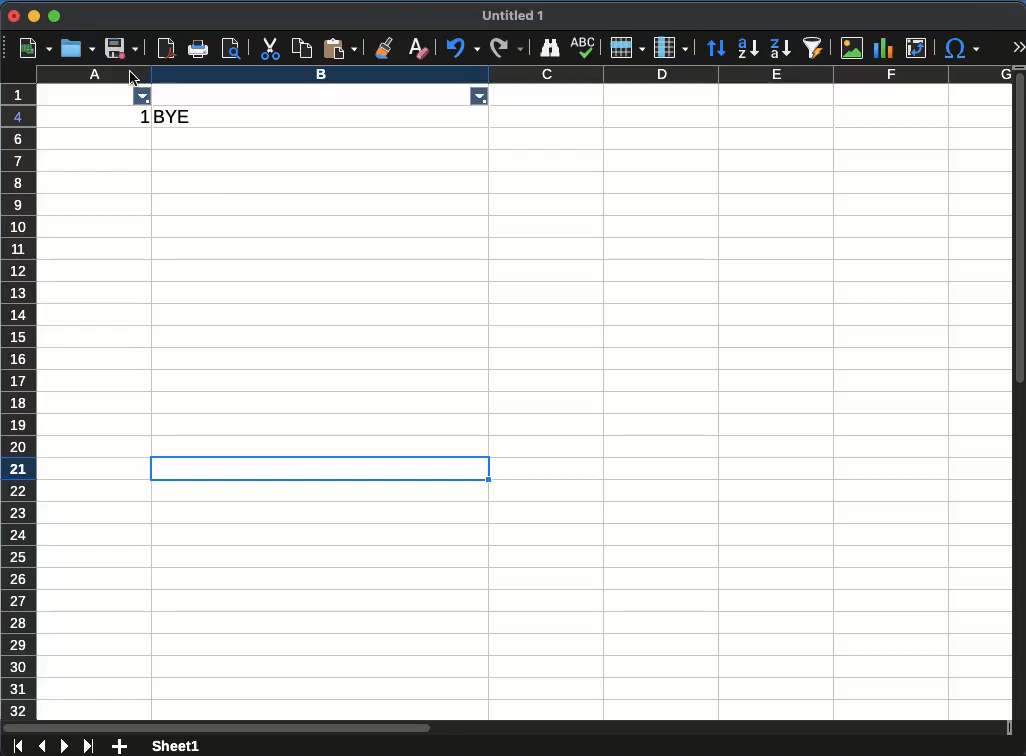  I want to click on column, so click(590, 75).